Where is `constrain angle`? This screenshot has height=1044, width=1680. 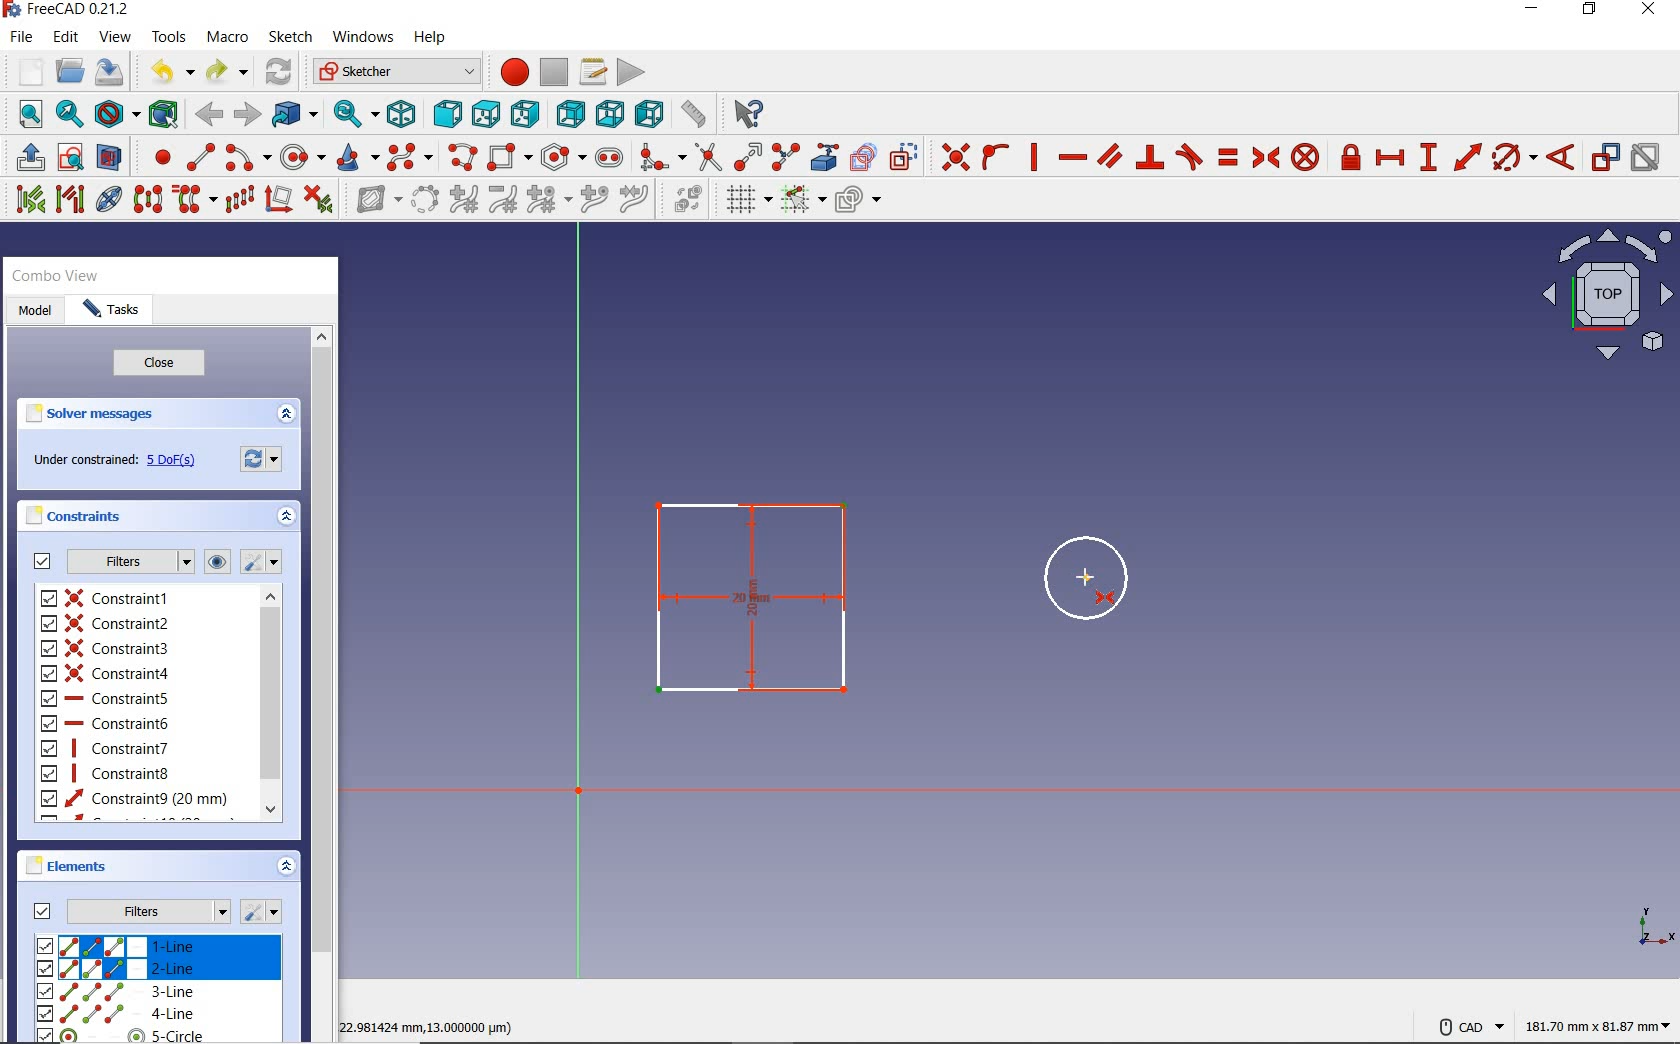
constrain angle is located at coordinates (1563, 157).